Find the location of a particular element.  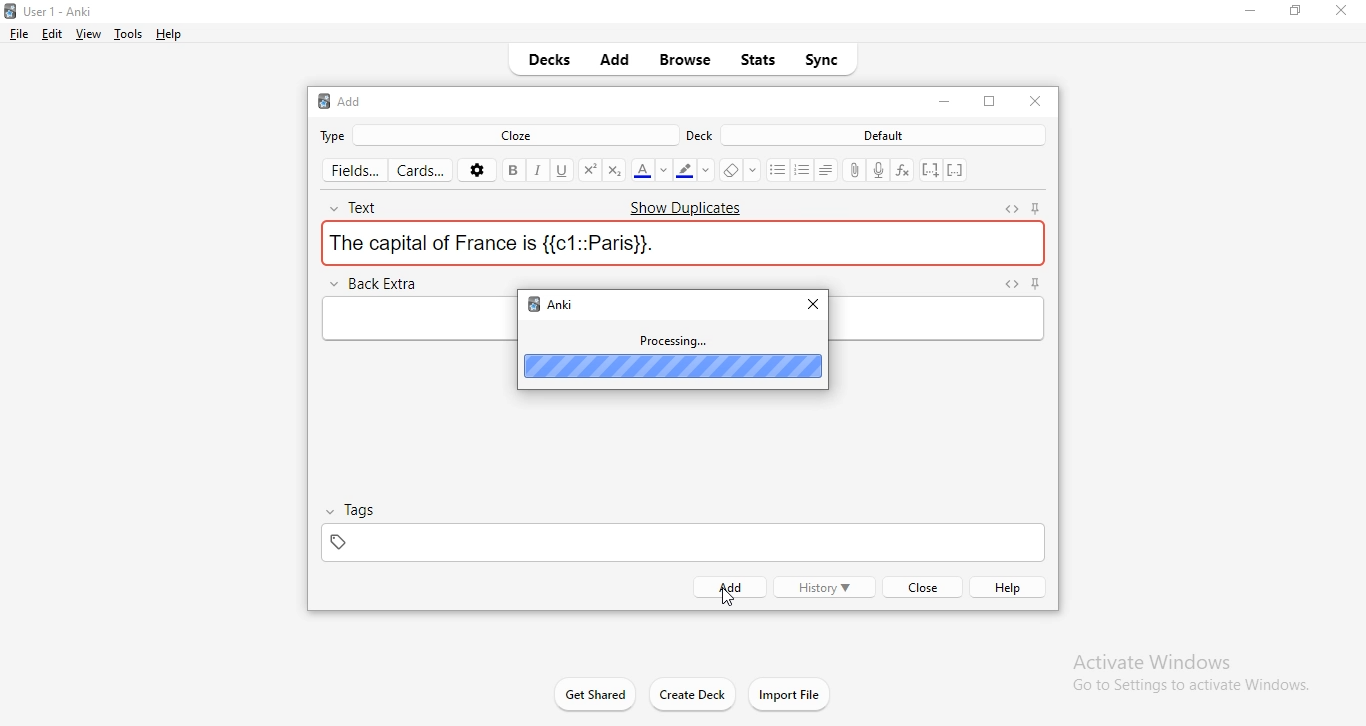

pin is located at coordinates (1041, 207).